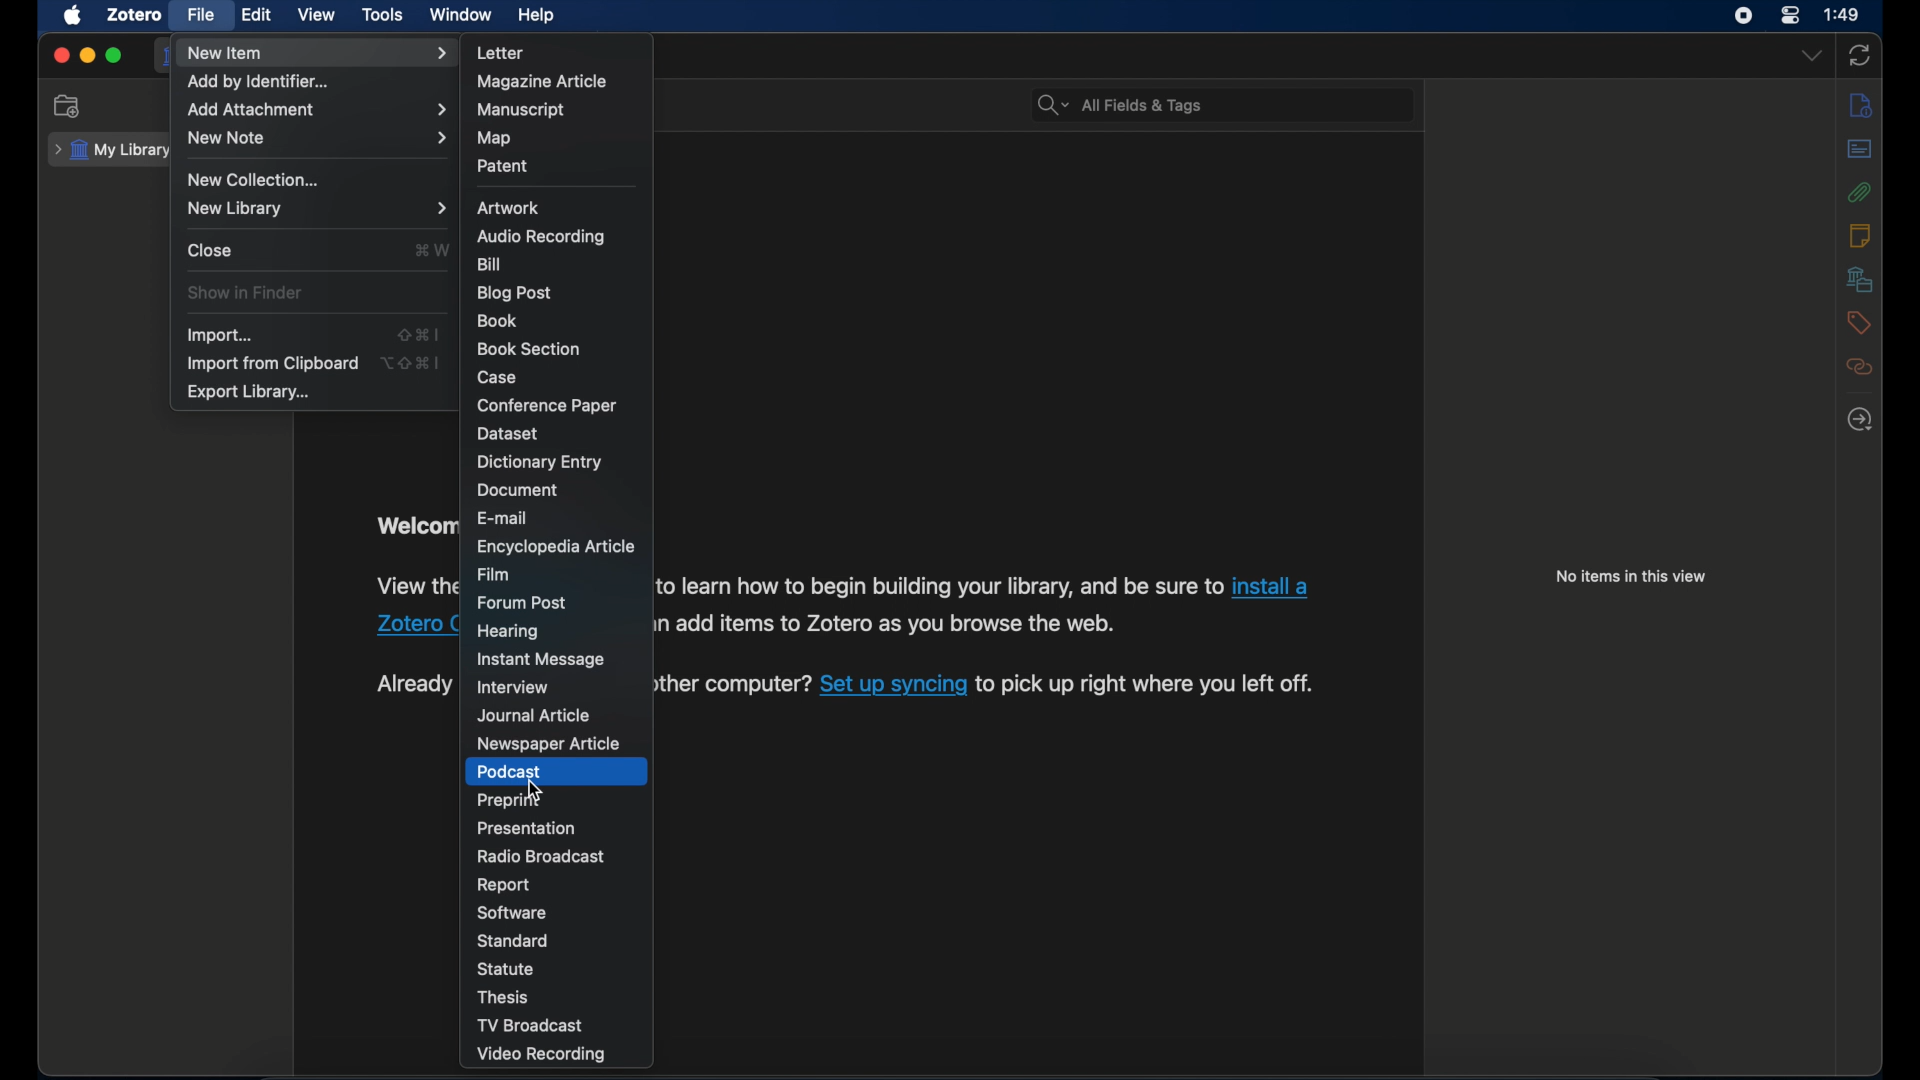 The image size is (1920, 1080). Describe the element at coordinates (734, 684) in the screenshot. I see `ther computer?` at that location.